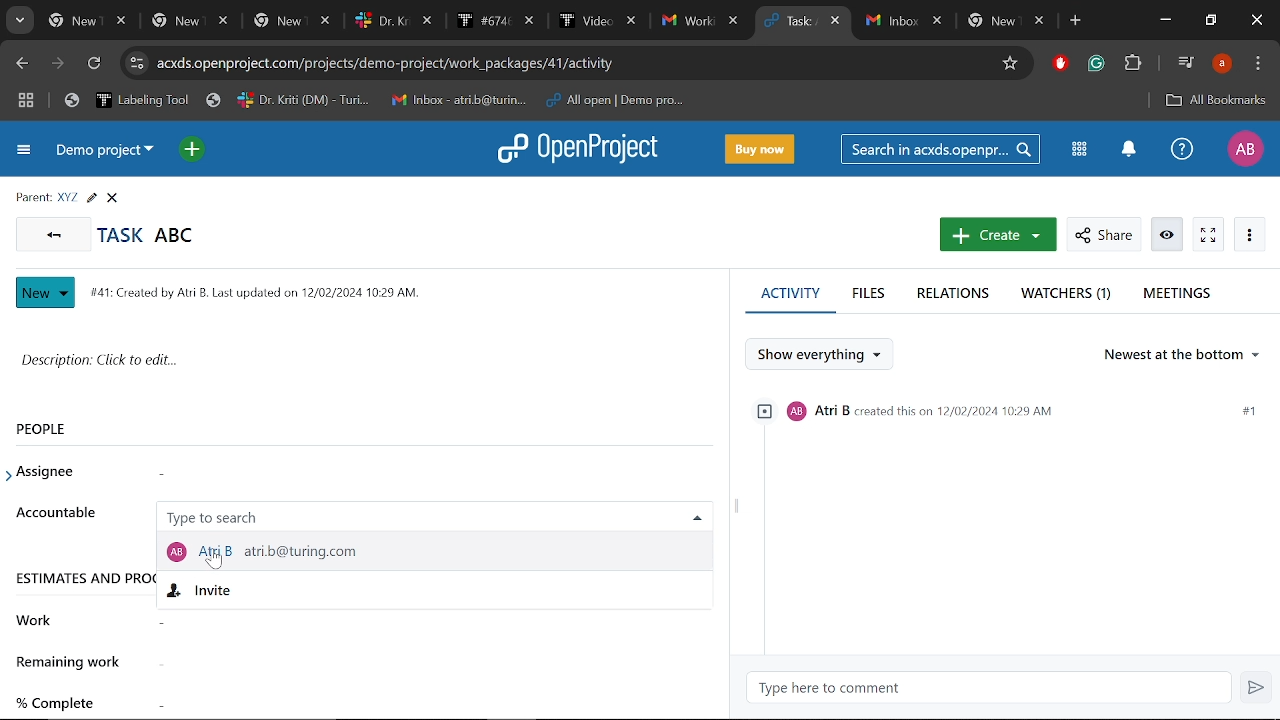 The height and width of the screenshot is (720, 1280). Describe the element at coordinates (721, 415) in the screenshot. I see `scroll bar` at that location.